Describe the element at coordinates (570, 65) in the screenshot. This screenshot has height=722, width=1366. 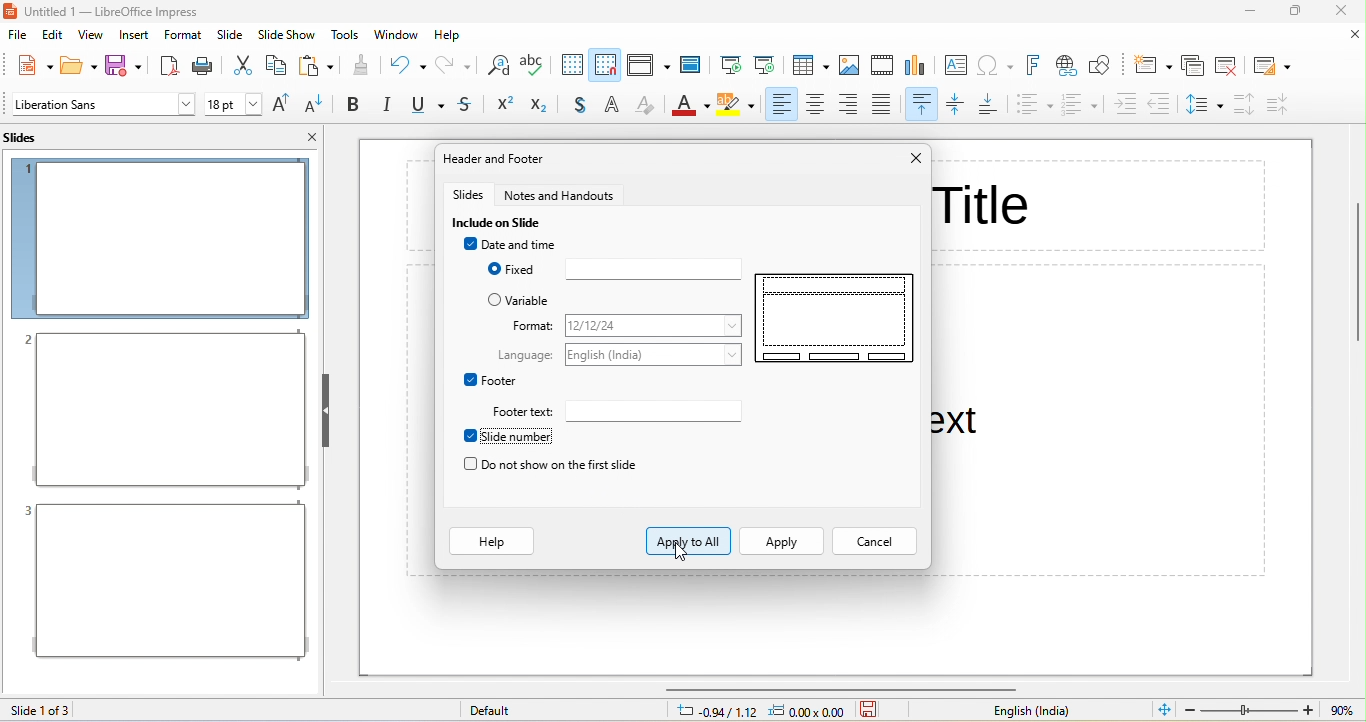
I see `display grid` at that location.